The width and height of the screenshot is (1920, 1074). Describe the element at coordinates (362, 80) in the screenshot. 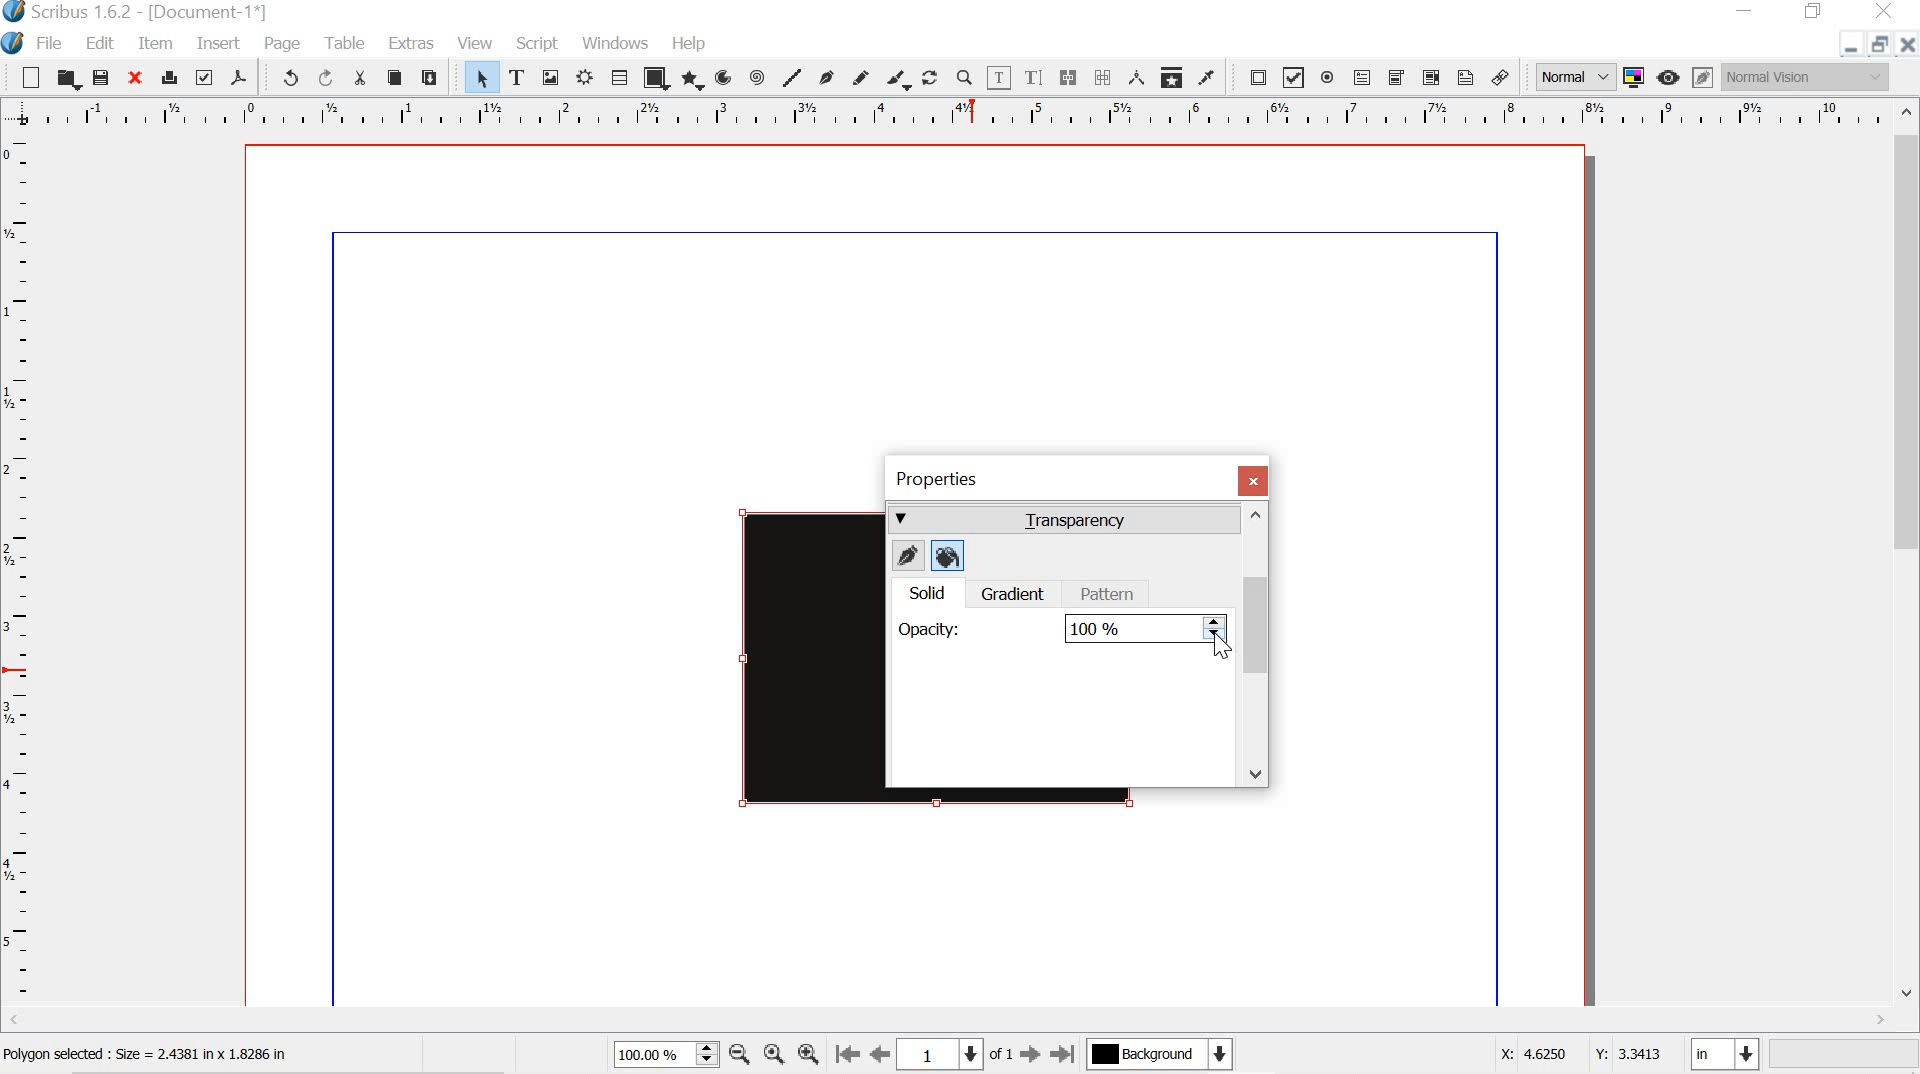

I see `cut` at that location.